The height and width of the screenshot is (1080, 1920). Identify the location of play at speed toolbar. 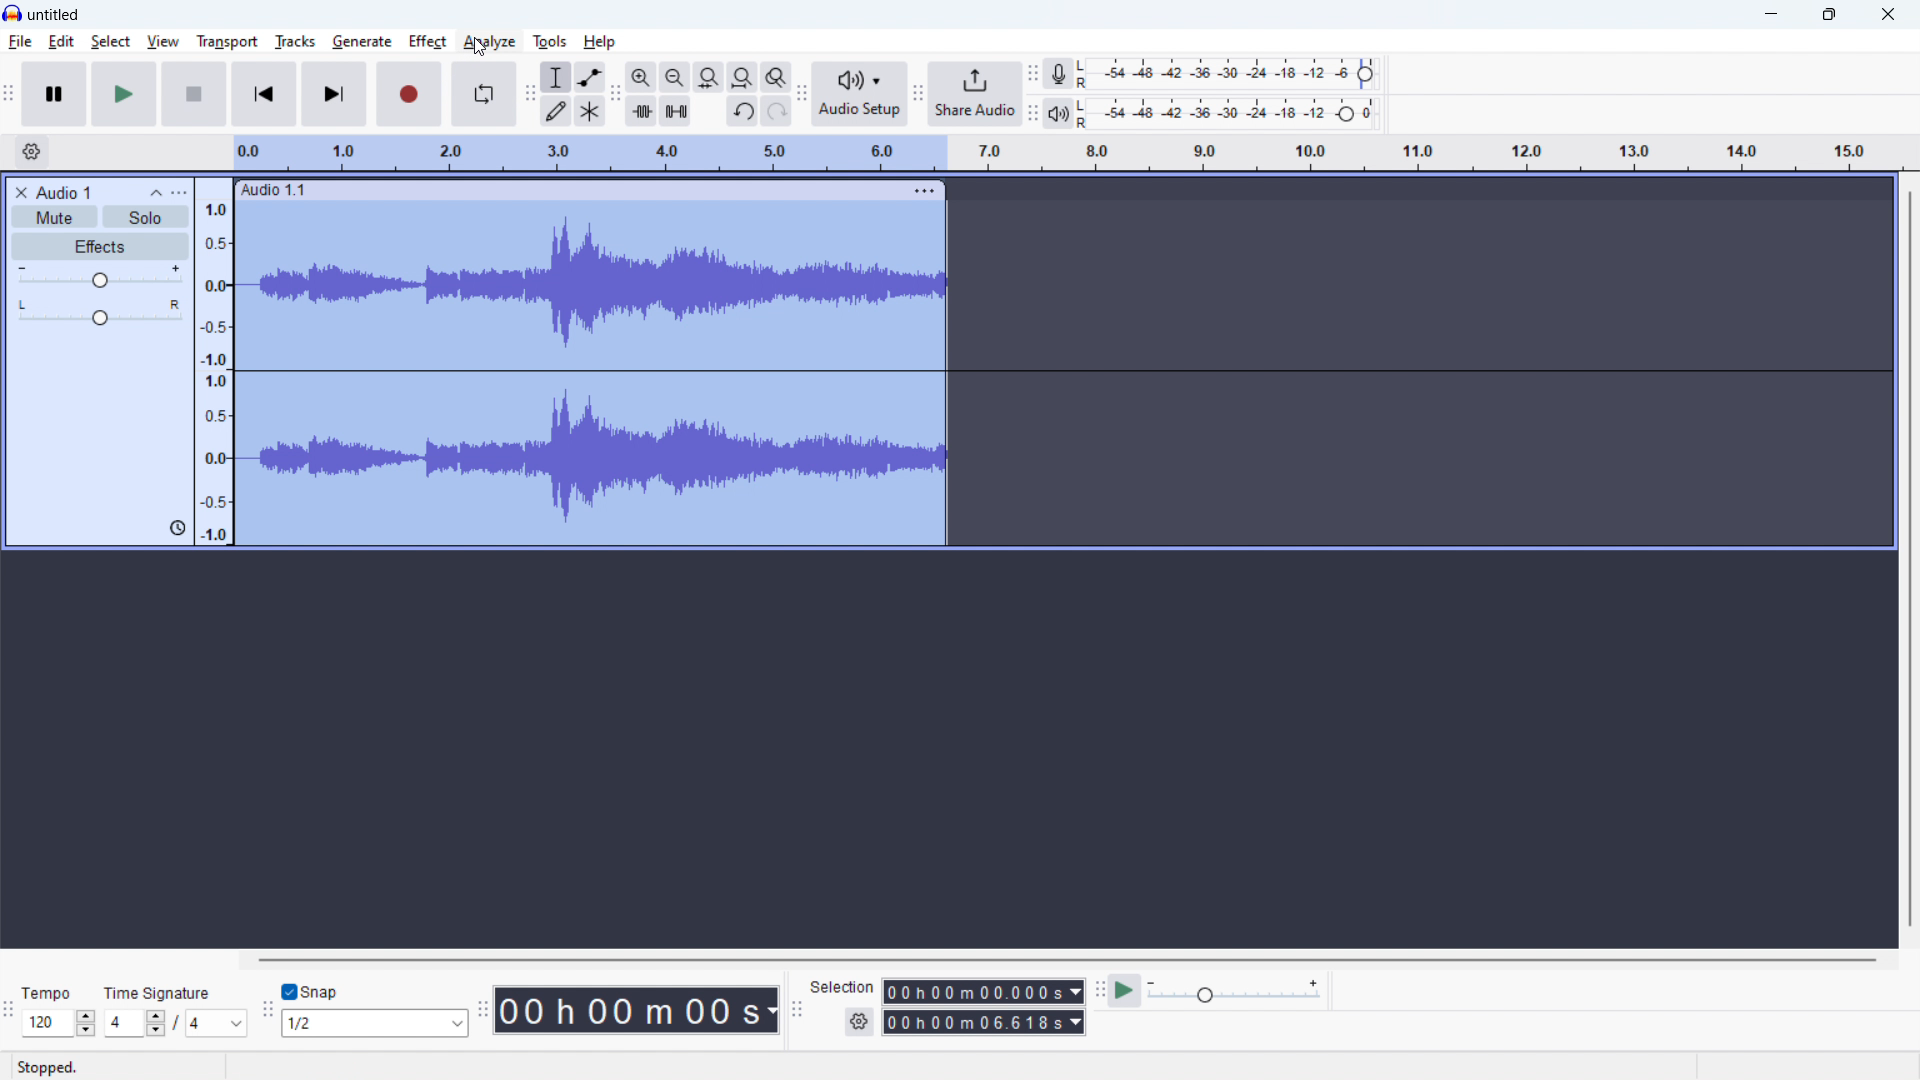
(1098, 992).